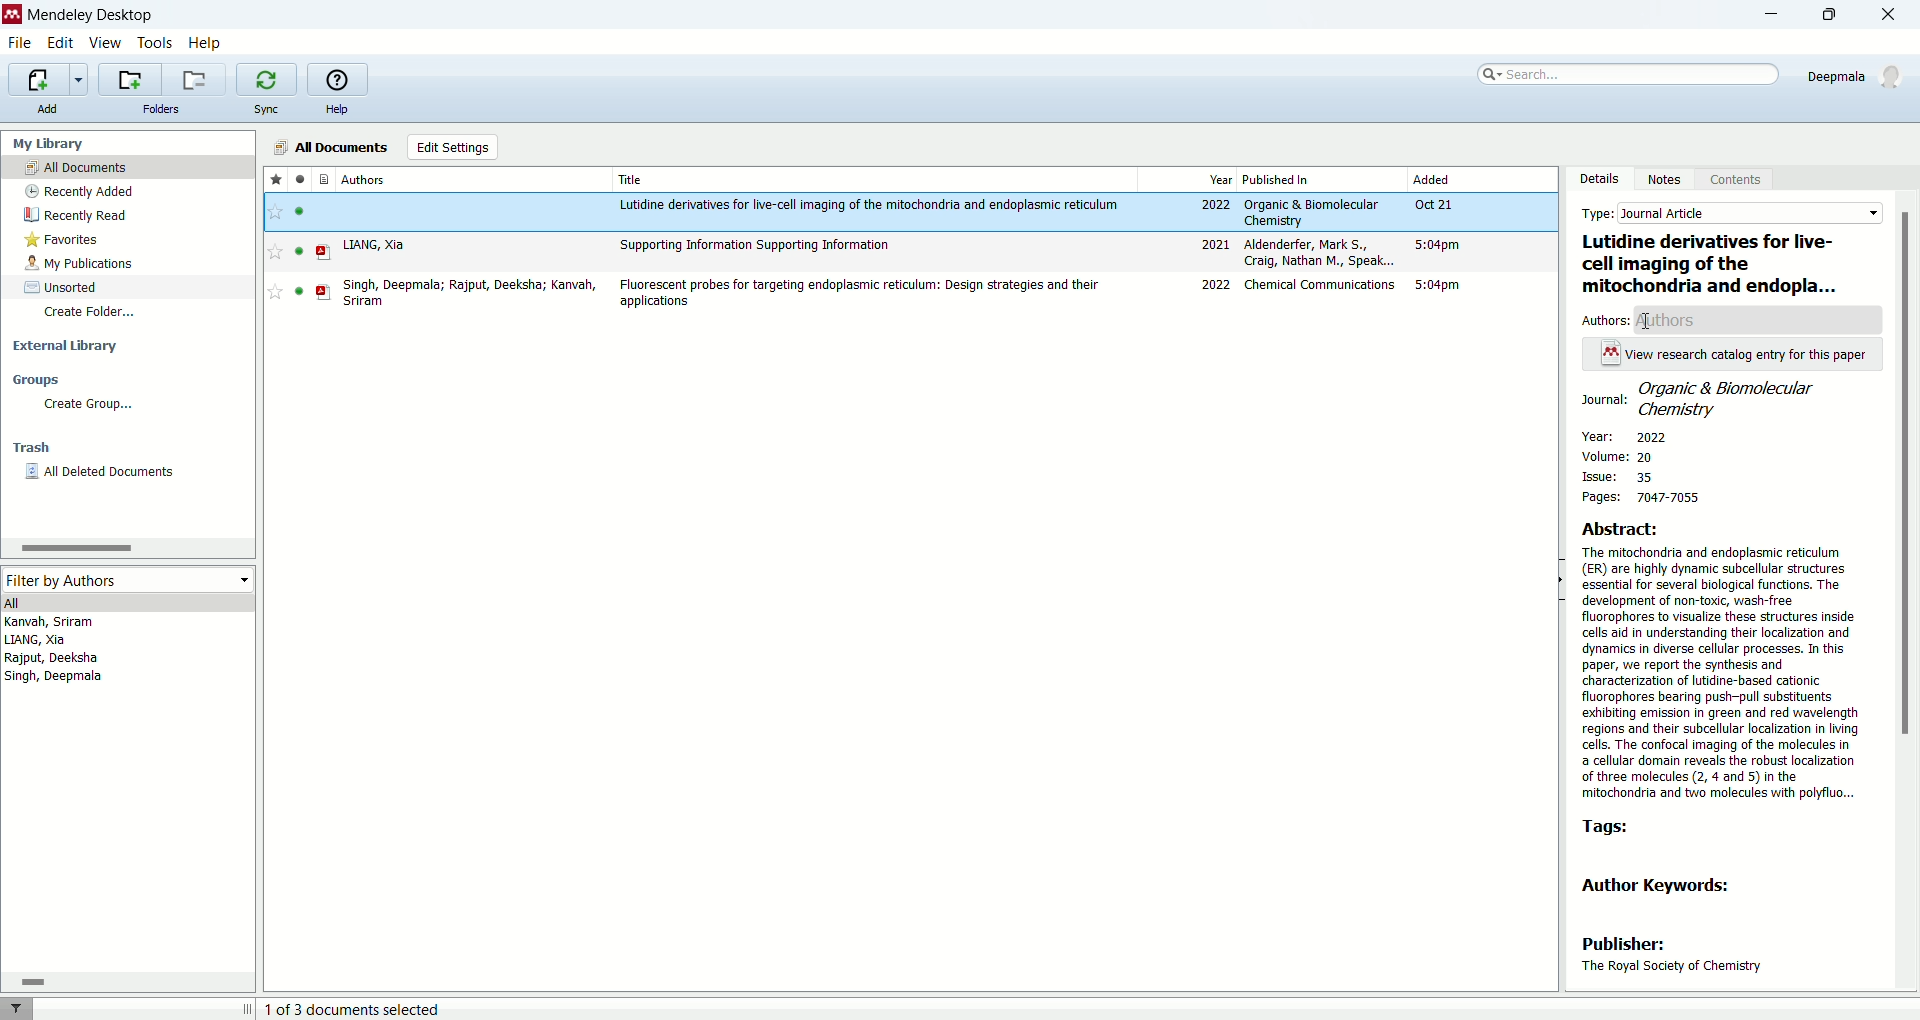 This screenshot has height=1020, width=1920. Describe the element at coordinates (107, 45) in the screenshot. I see `view` at that location.